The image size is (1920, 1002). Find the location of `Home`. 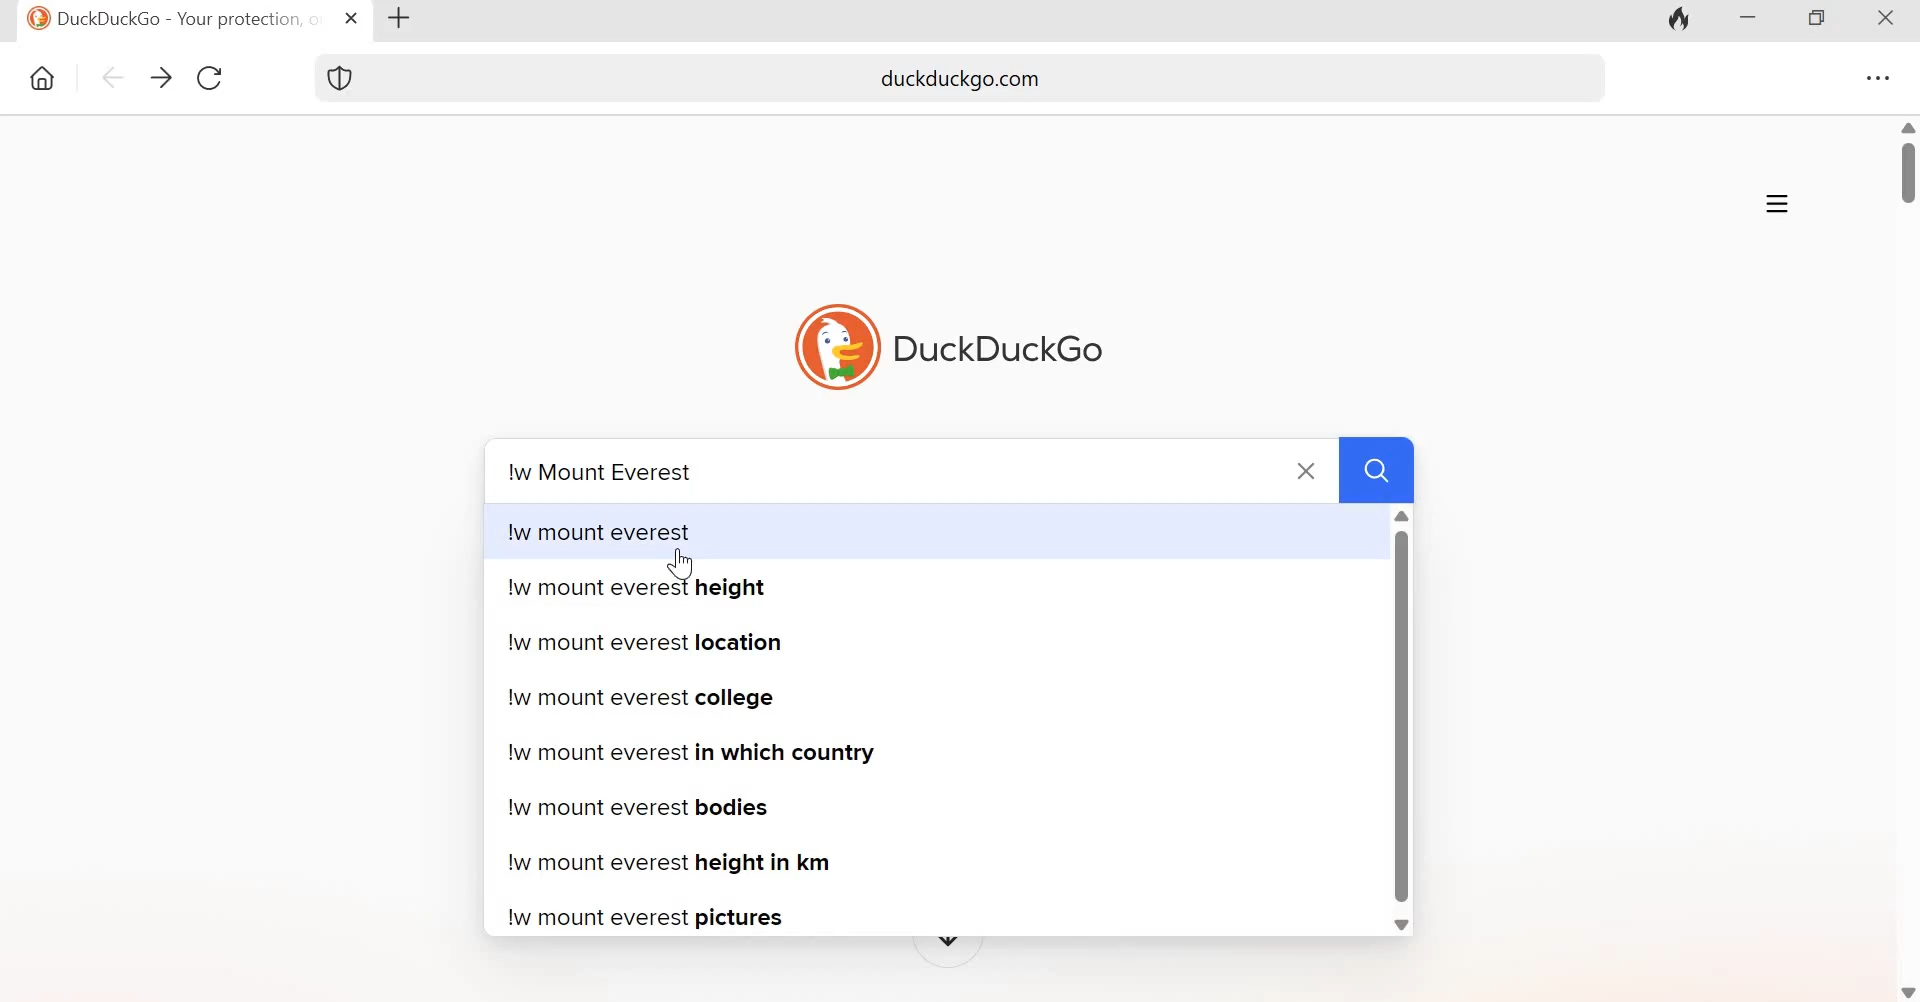

Home is located at coordinates (39, 78).